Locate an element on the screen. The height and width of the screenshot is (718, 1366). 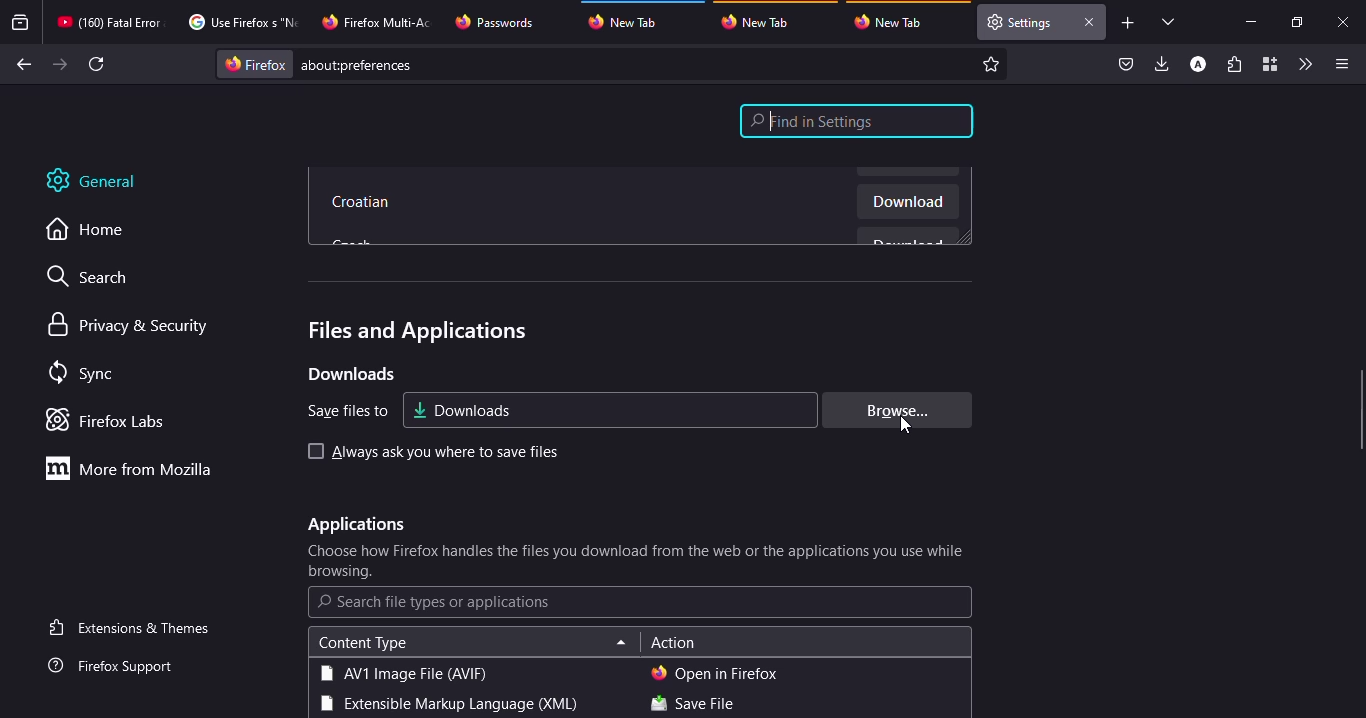
more tools is located at coordinates (1304, 64).